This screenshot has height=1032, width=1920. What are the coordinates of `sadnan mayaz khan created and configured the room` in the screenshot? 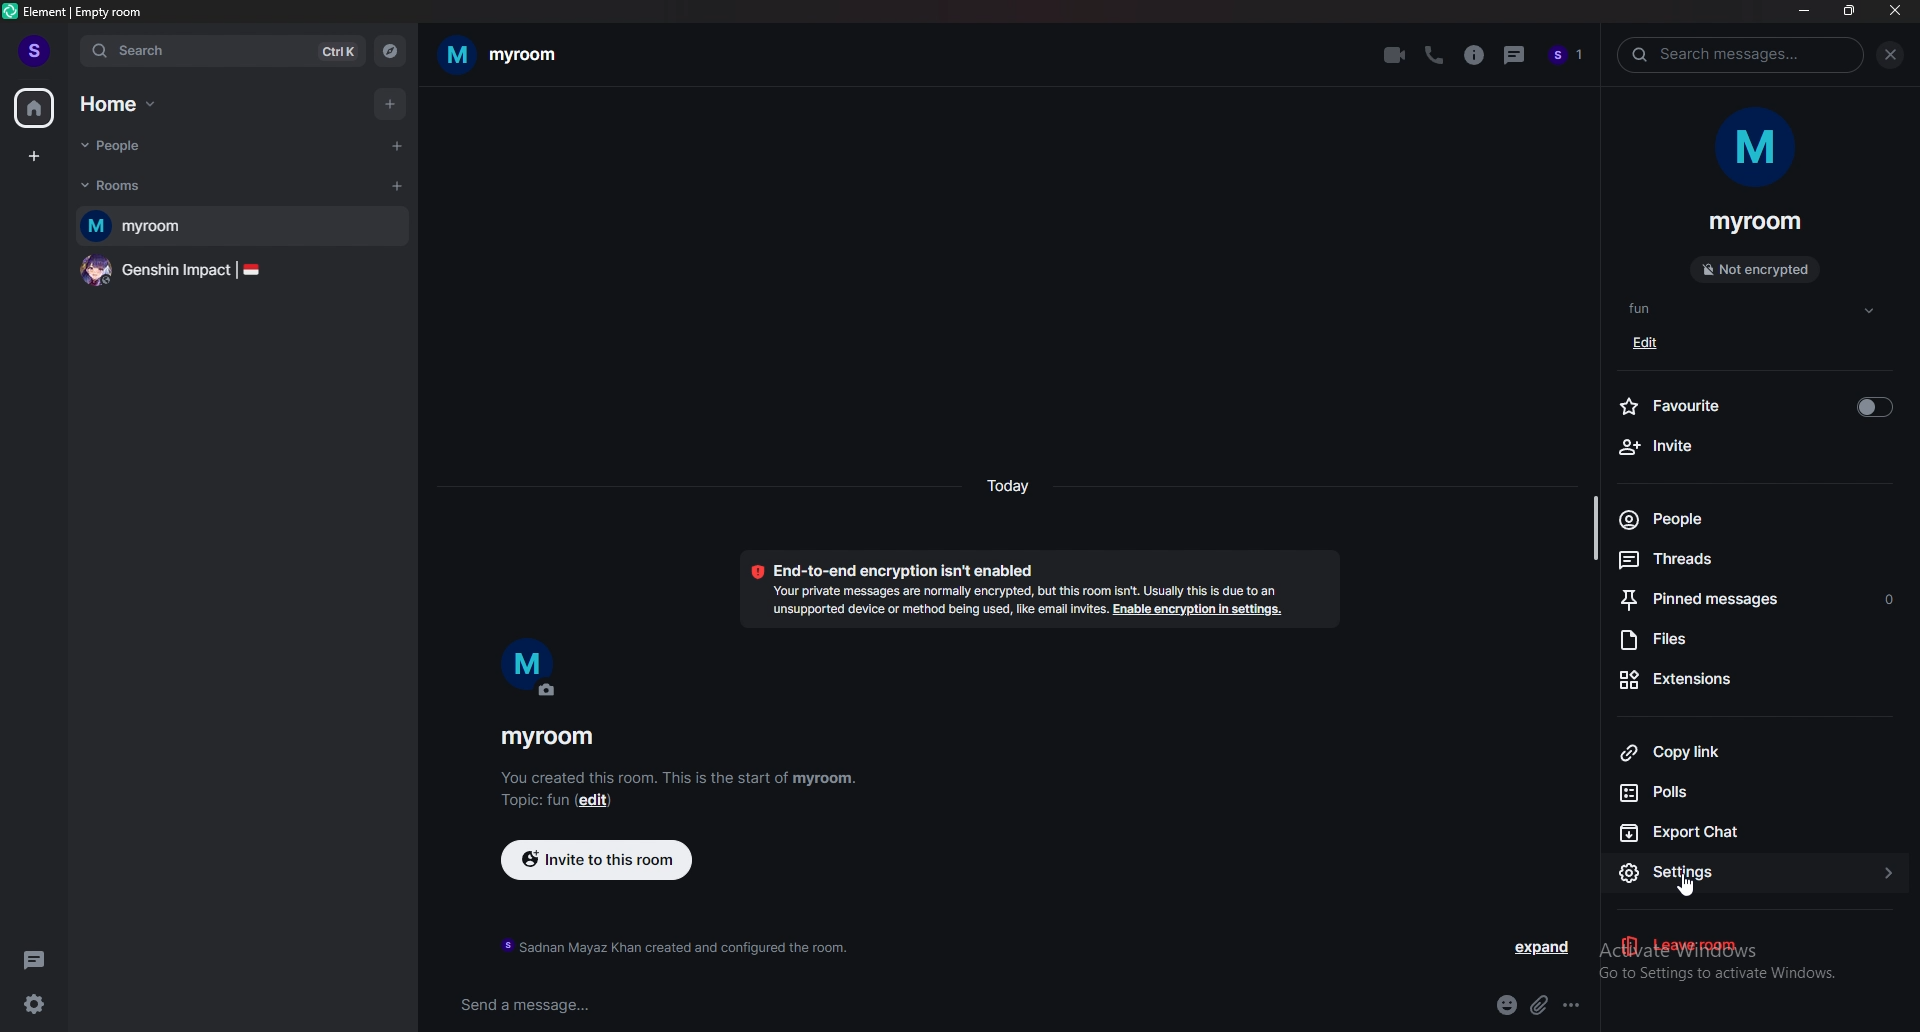 It's located at (675, 946).